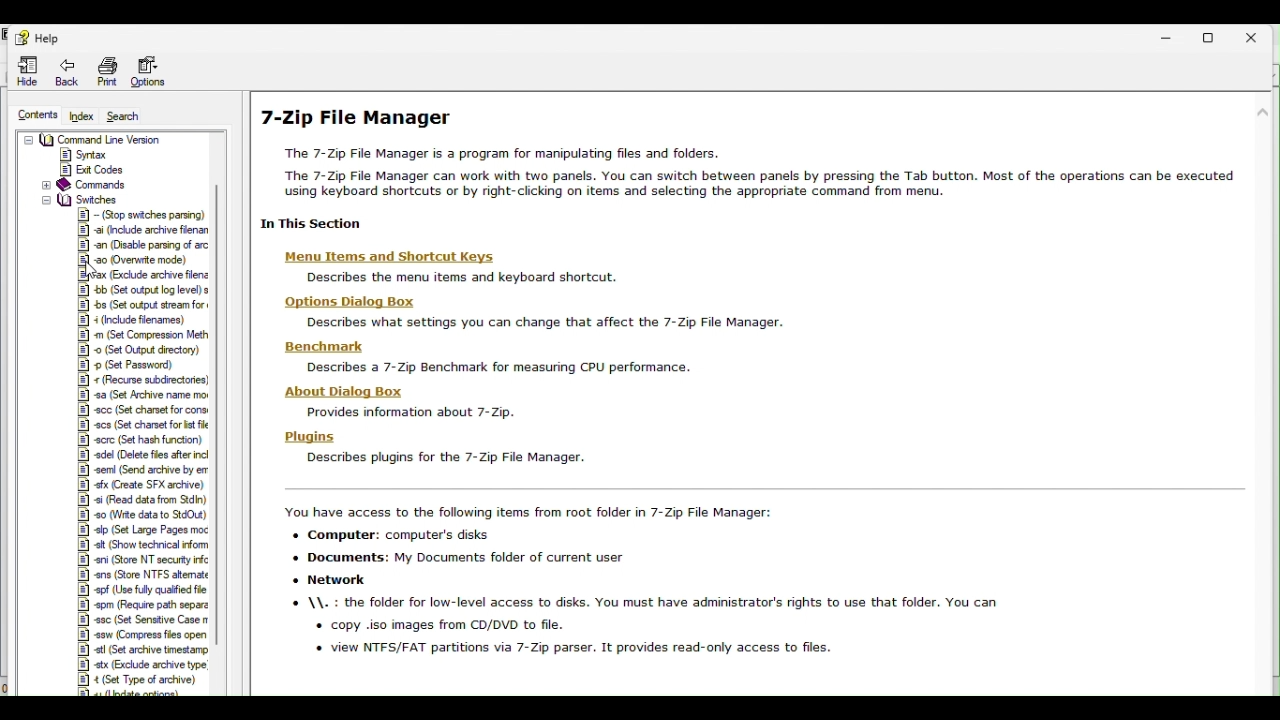 The height and width of the screenshot is (720, 1280). Describe the element at coordinates (142, 619) in the screenshot. I see `|B] esc (Set Sensitive Case nn` at that location.